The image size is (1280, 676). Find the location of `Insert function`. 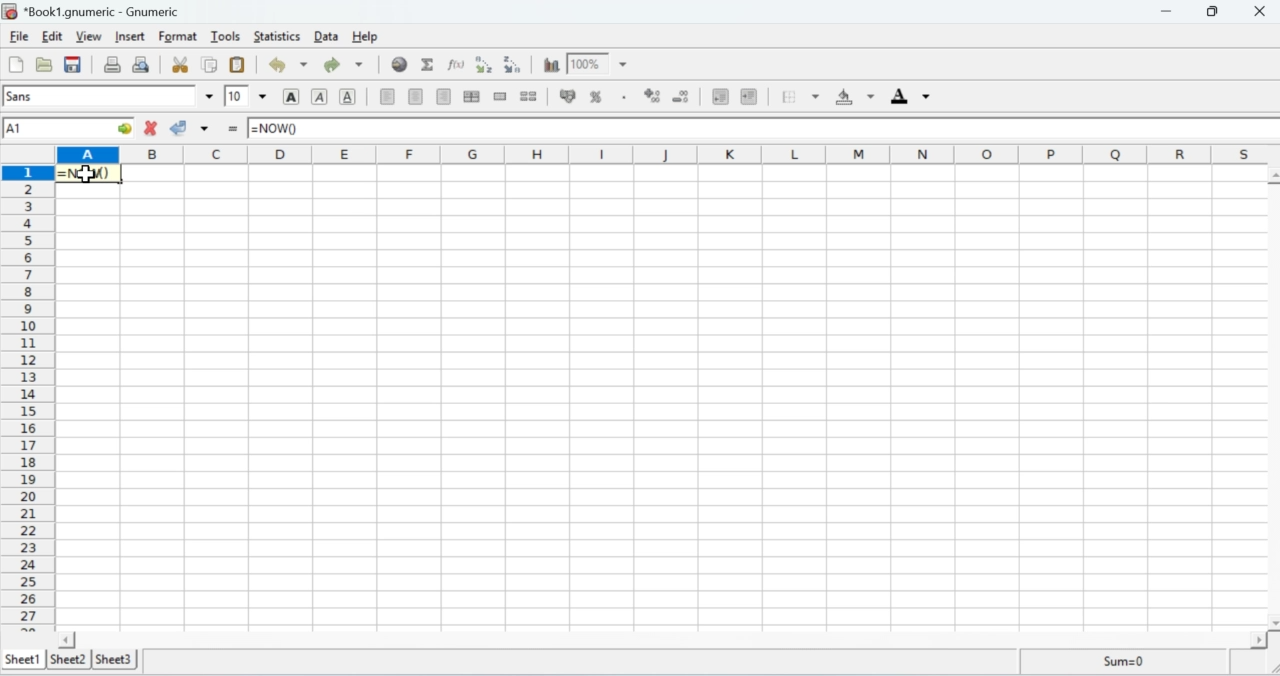

Insert function is located at coordinates (231, 130).